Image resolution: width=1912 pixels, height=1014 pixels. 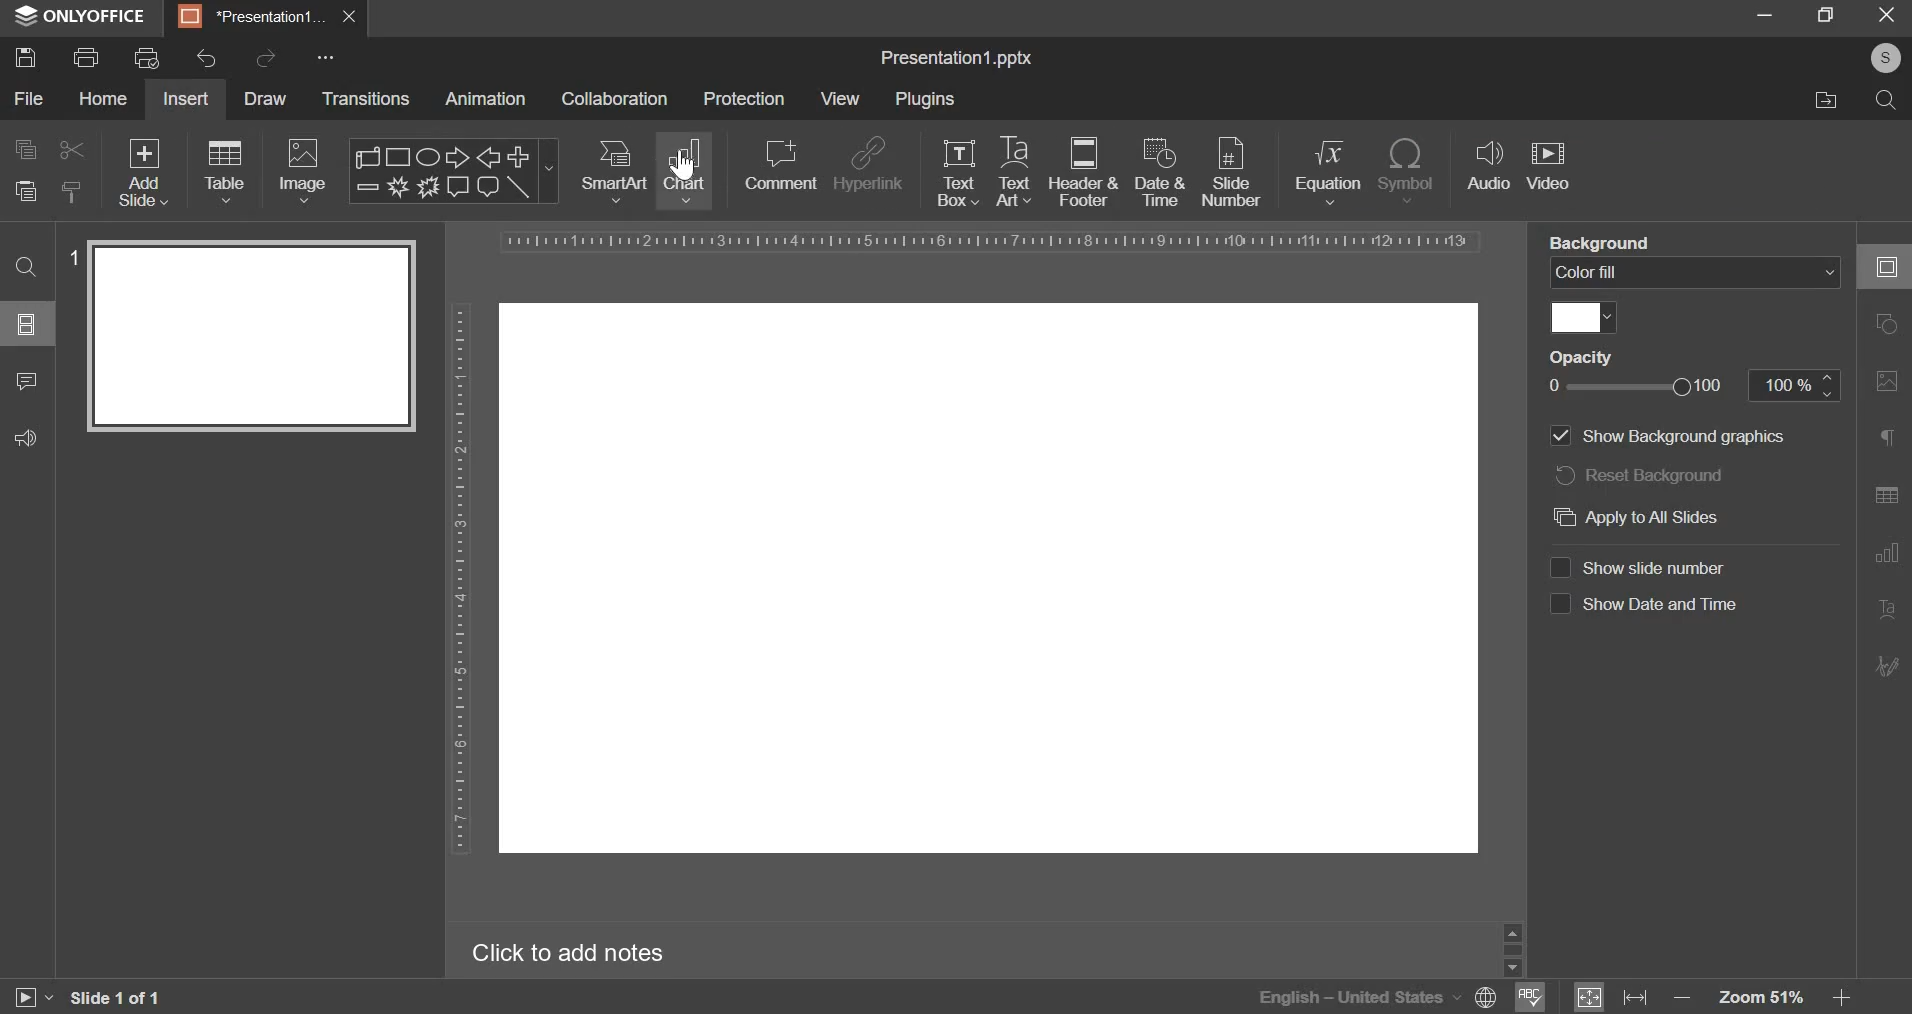 What do you see at coordinates (25, 192) in the screenshot?
I see `paste` at bounding box center [25, 192].